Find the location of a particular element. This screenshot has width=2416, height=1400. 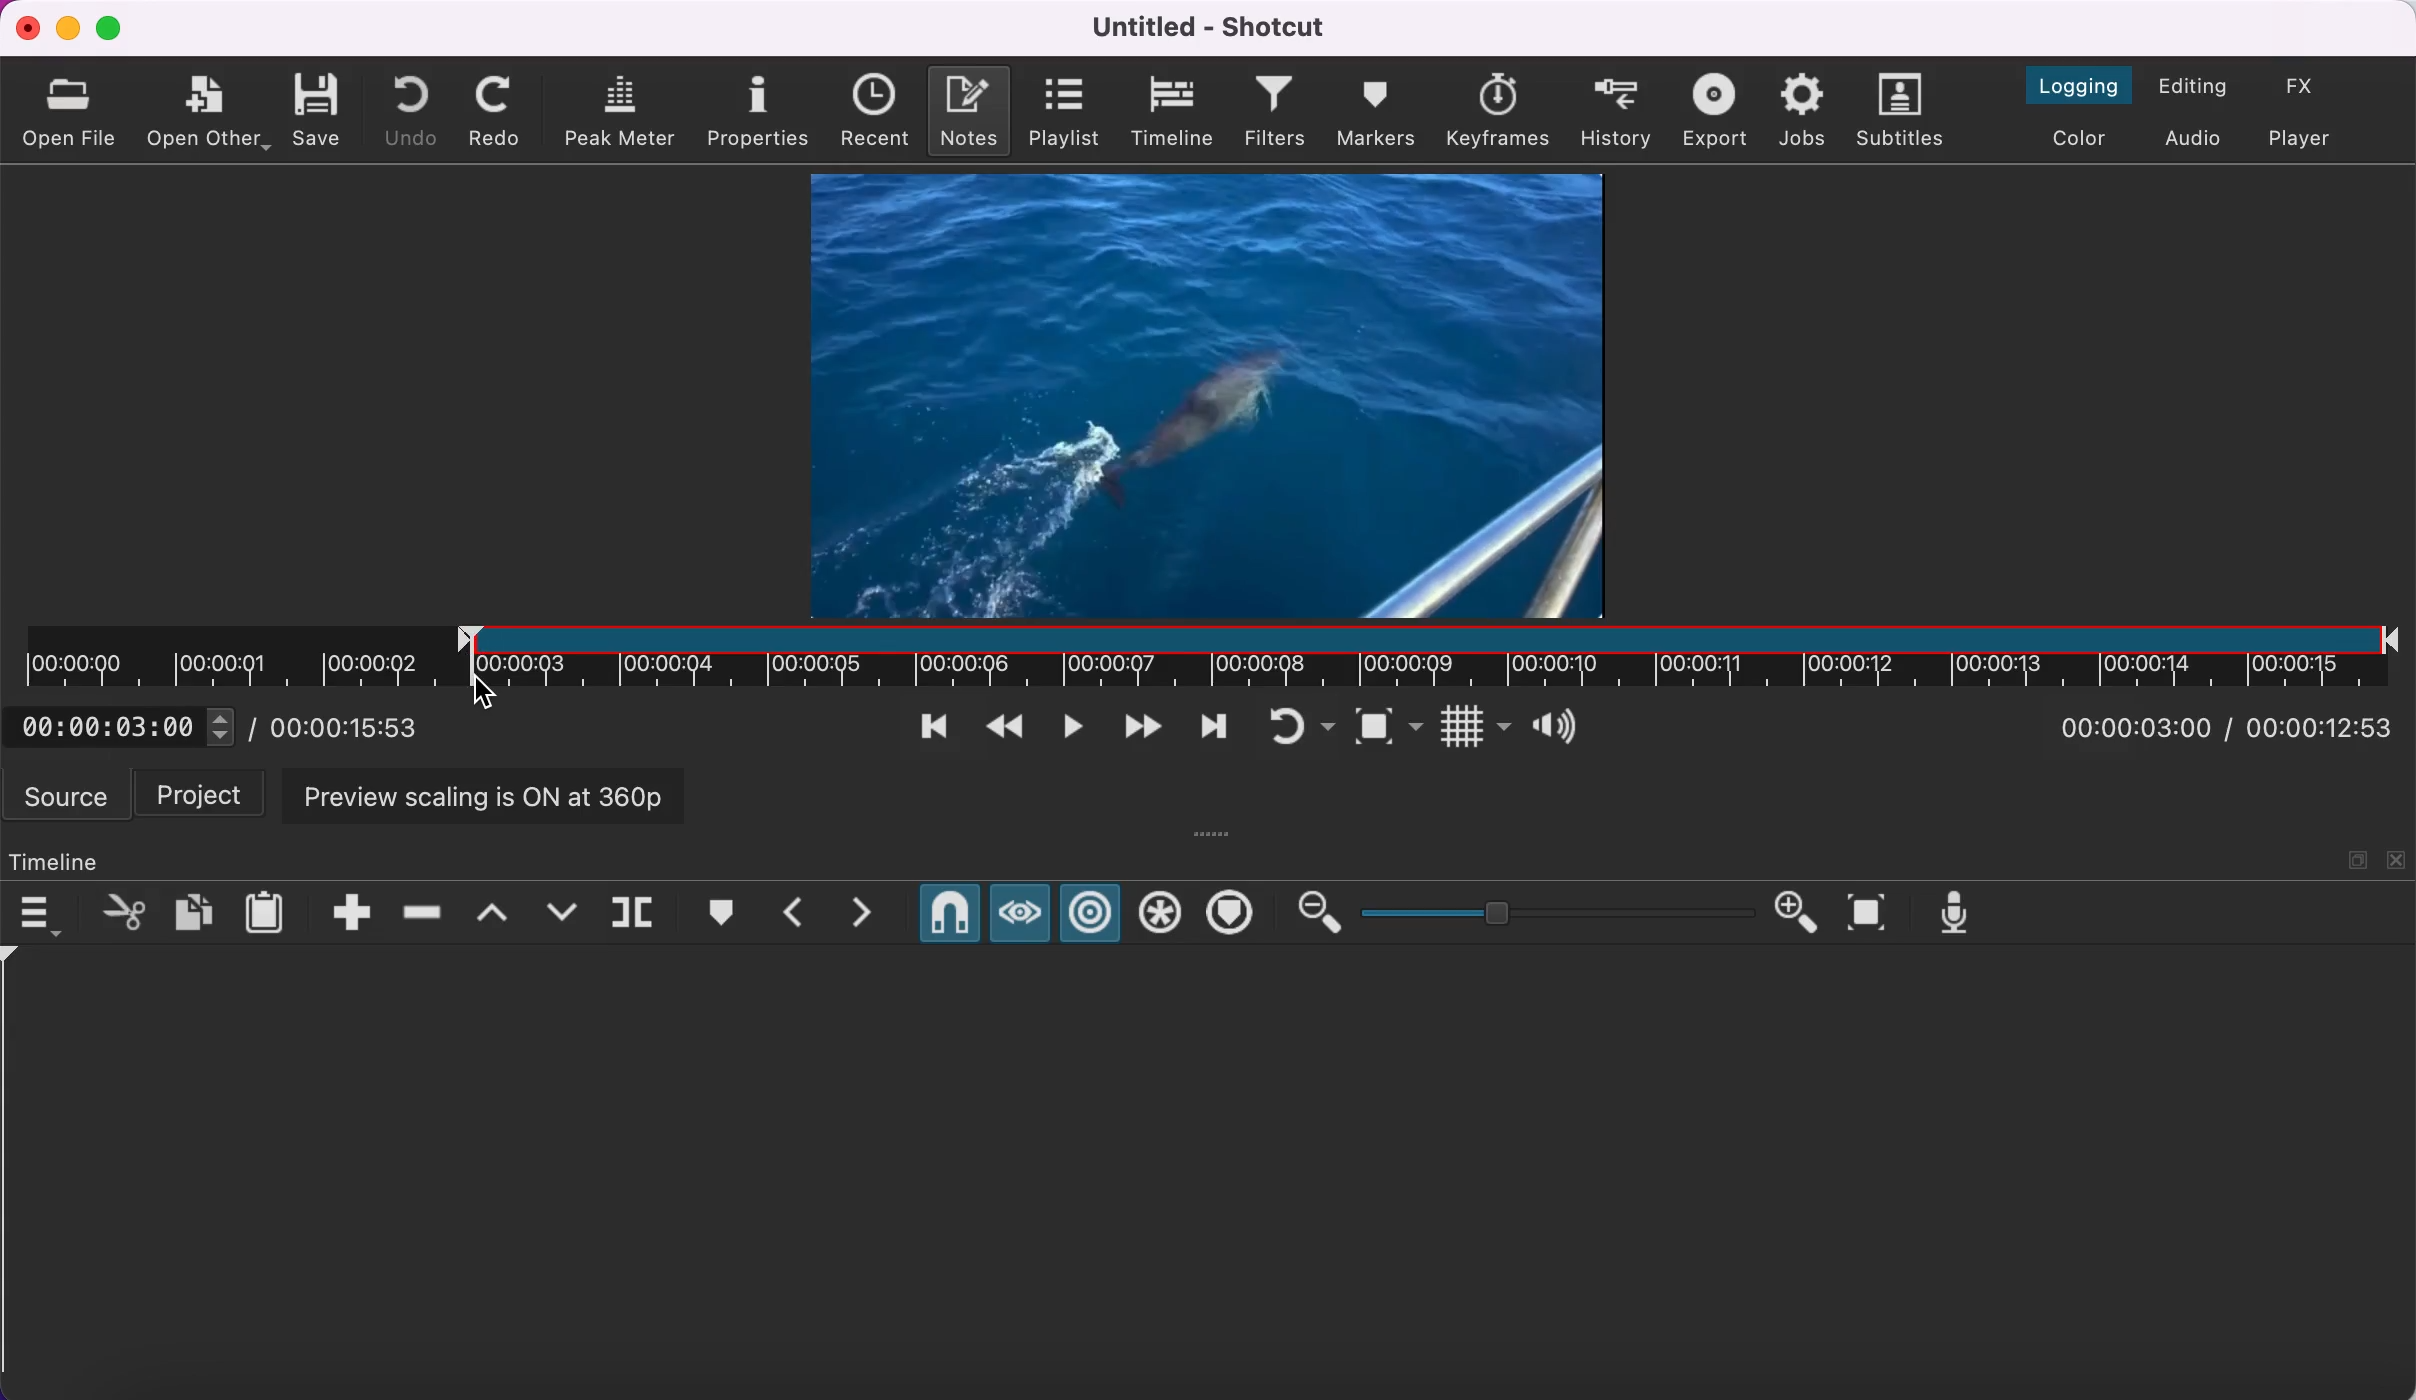

unclipped timeline is located at coordinates (233, 657).